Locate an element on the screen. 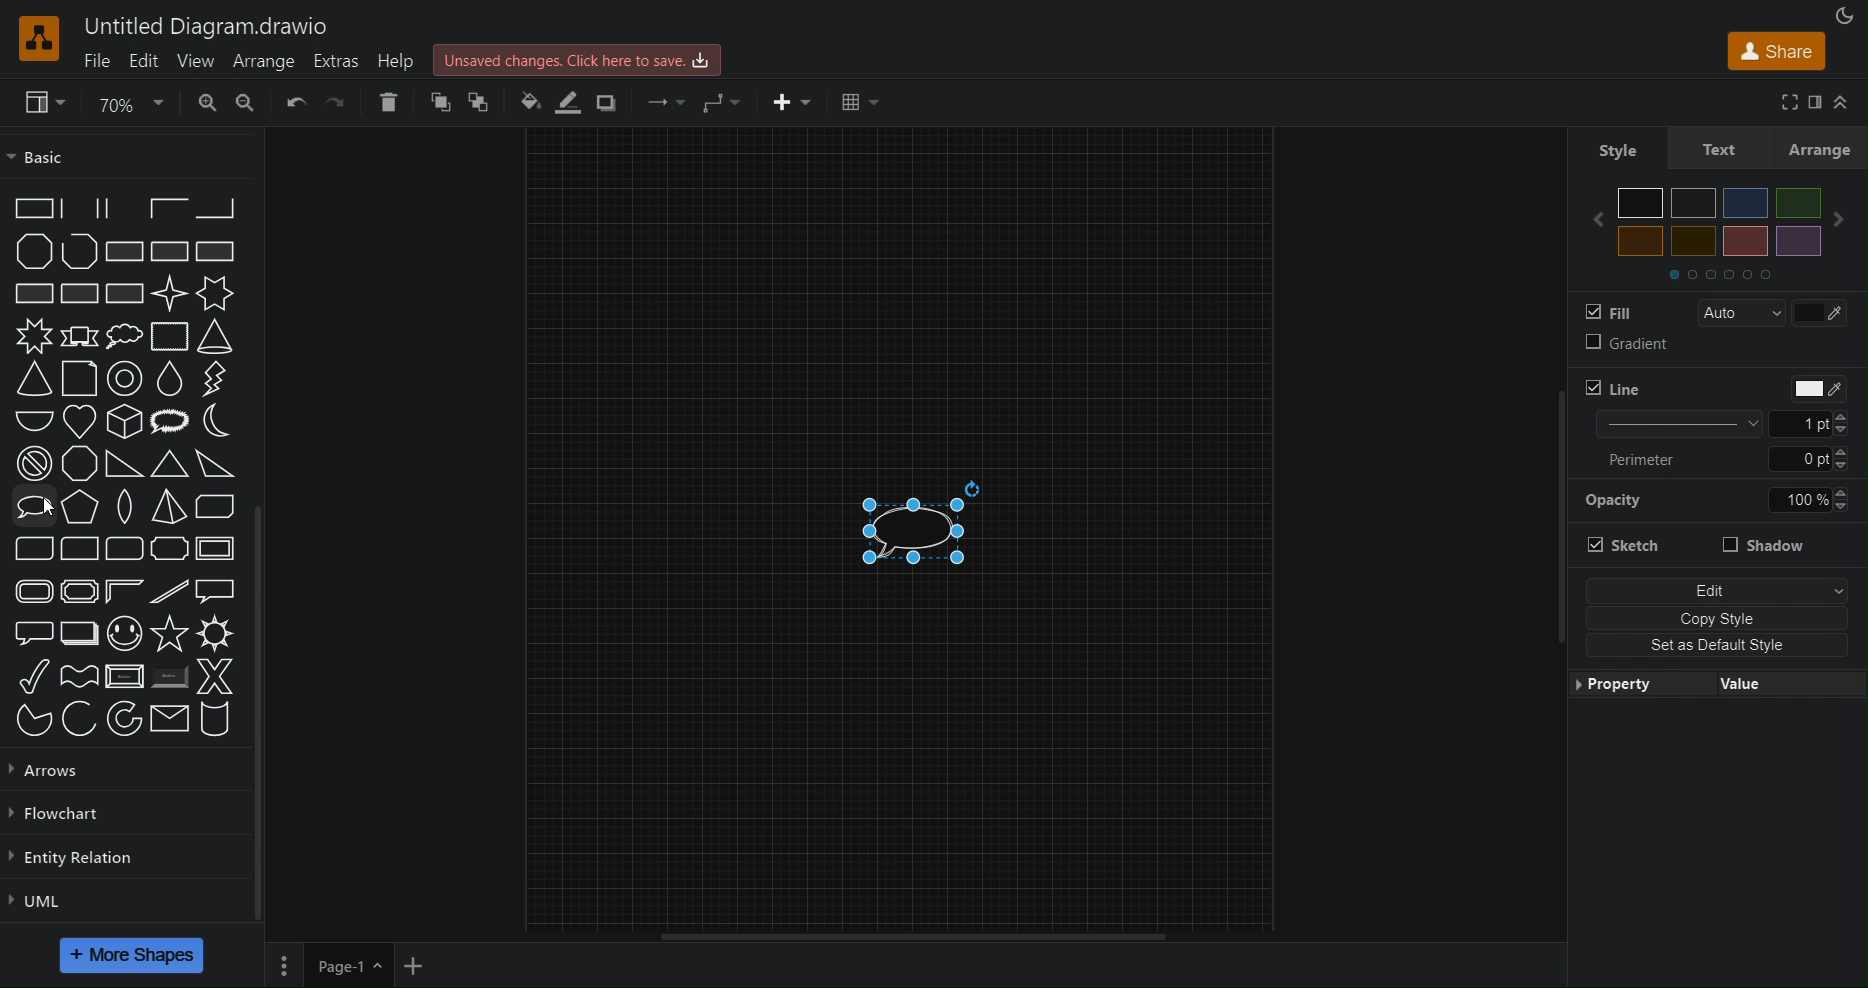 The image size is (1868, 988). Waypoint is located at coordinates (719, 104).